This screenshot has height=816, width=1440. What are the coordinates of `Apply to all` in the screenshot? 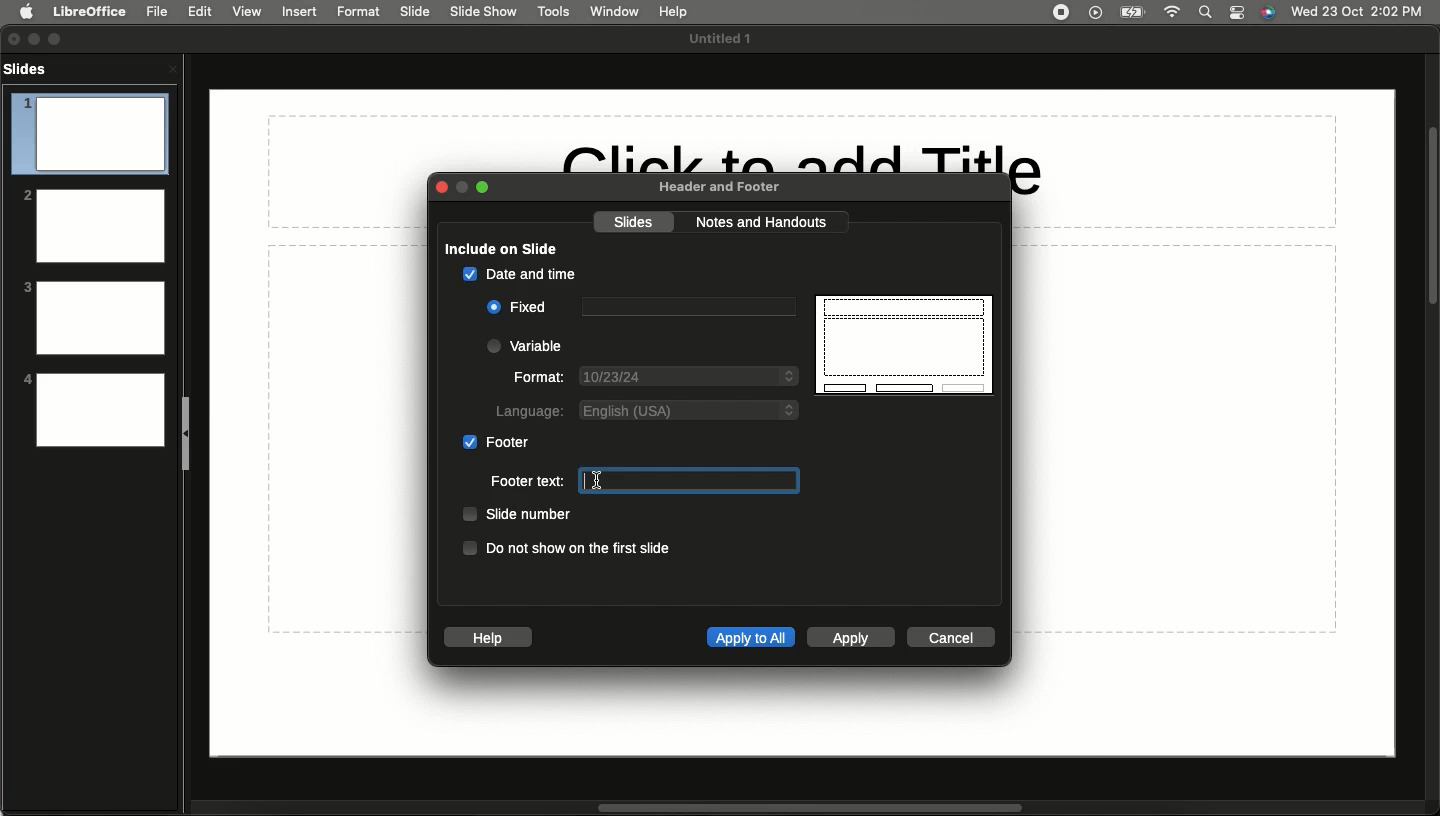 It's located at (750, 636).